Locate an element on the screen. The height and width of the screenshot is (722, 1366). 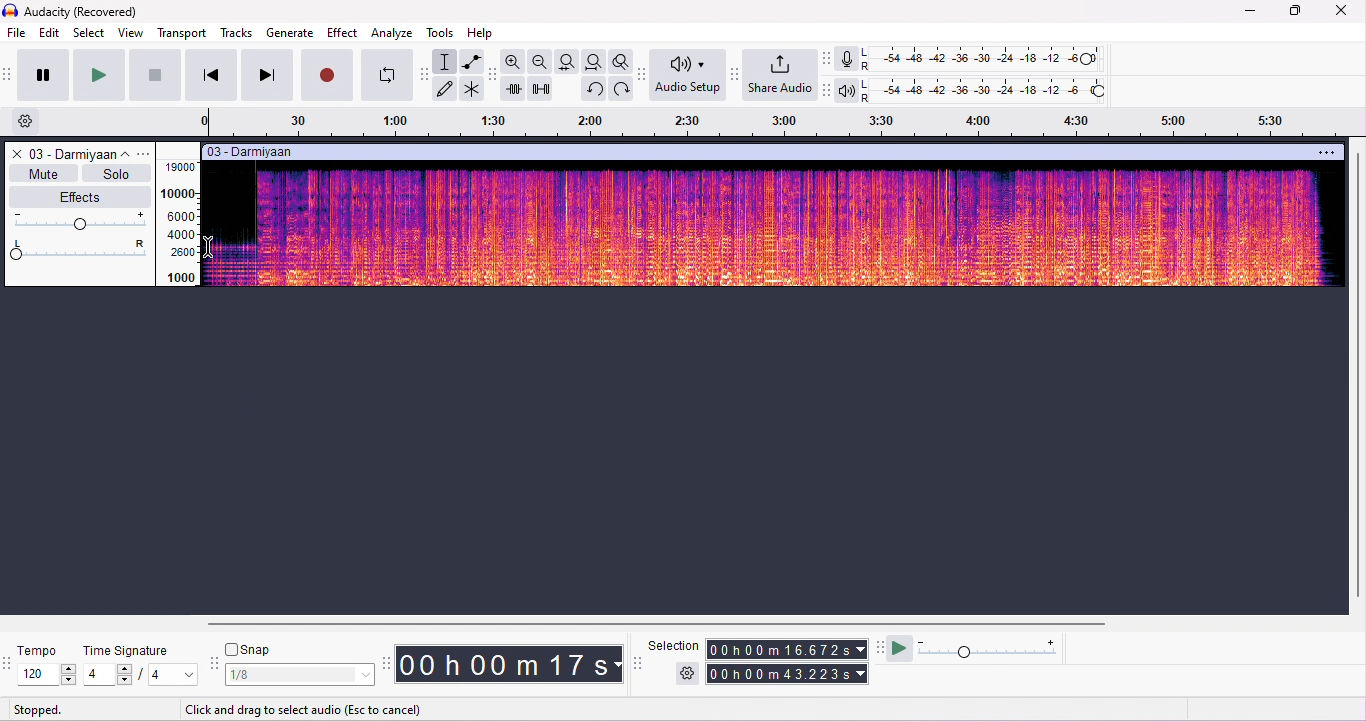
next is located at coordinates (267, 75).